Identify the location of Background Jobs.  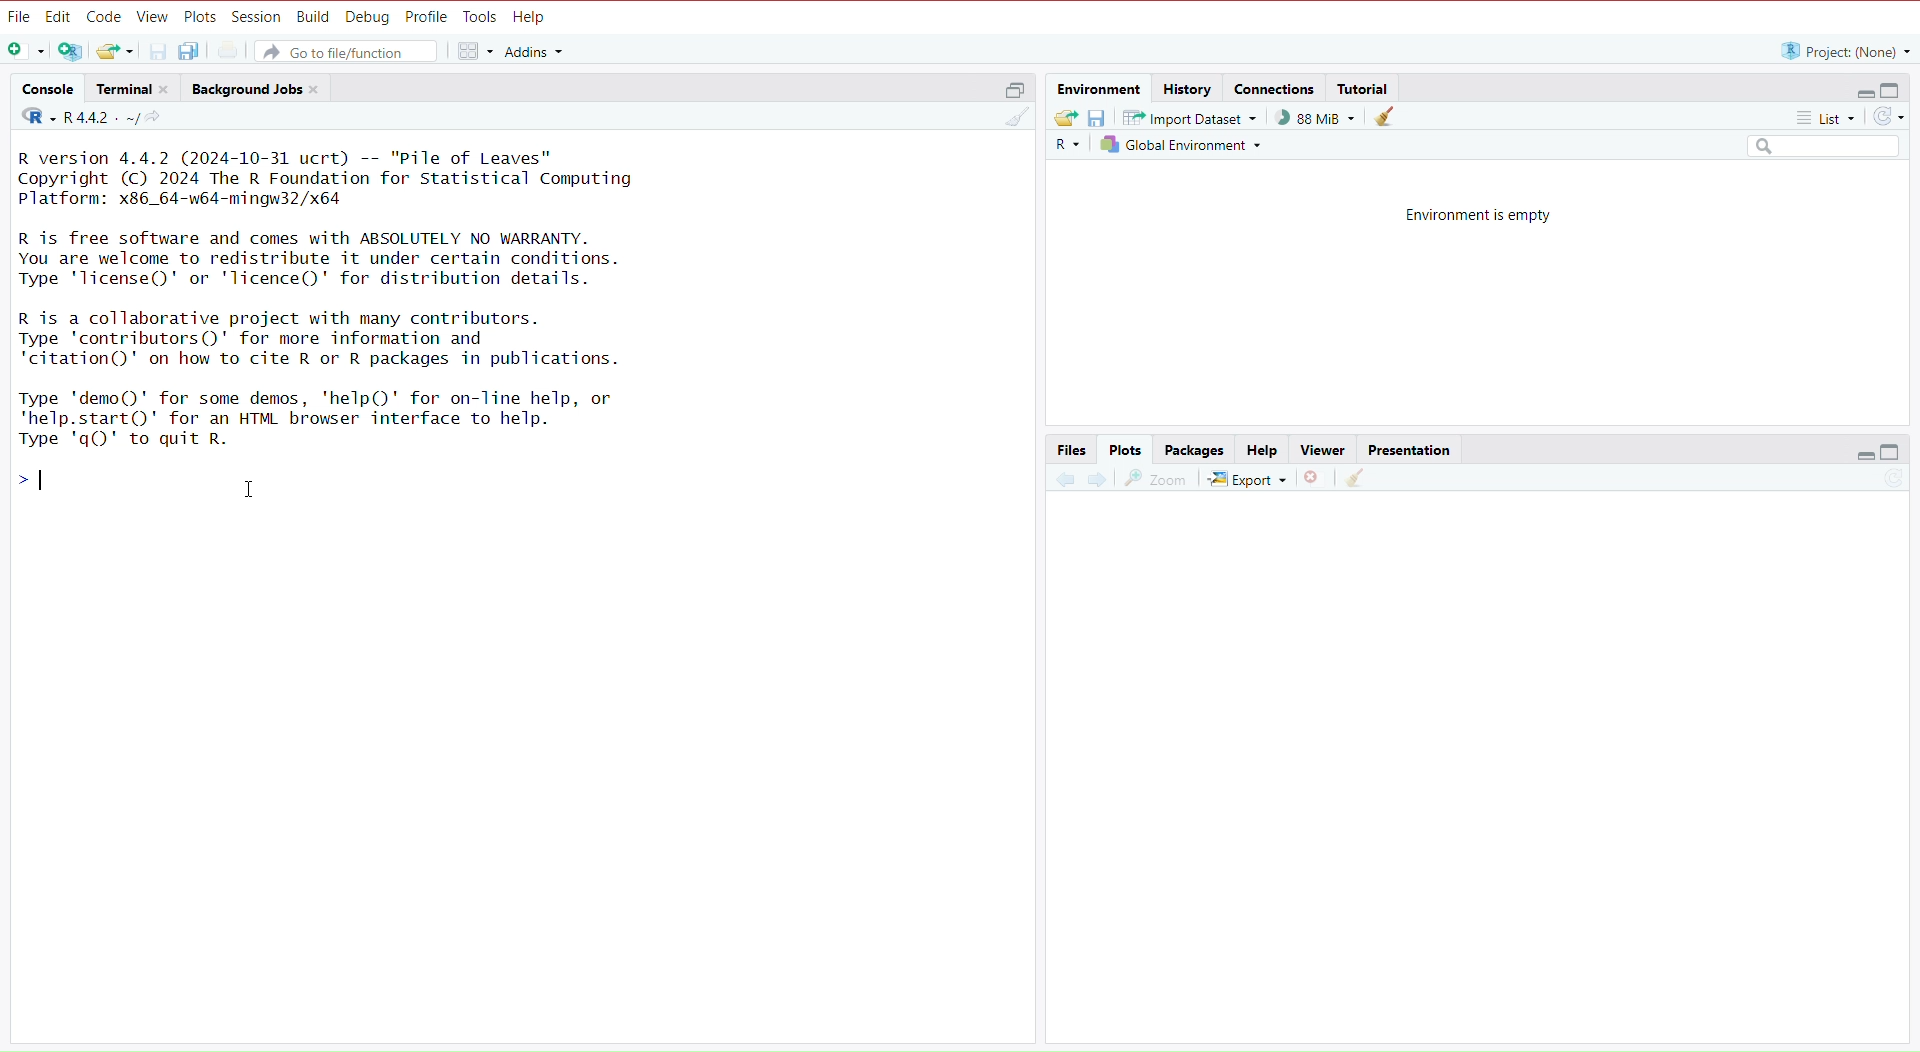
(255, 87).